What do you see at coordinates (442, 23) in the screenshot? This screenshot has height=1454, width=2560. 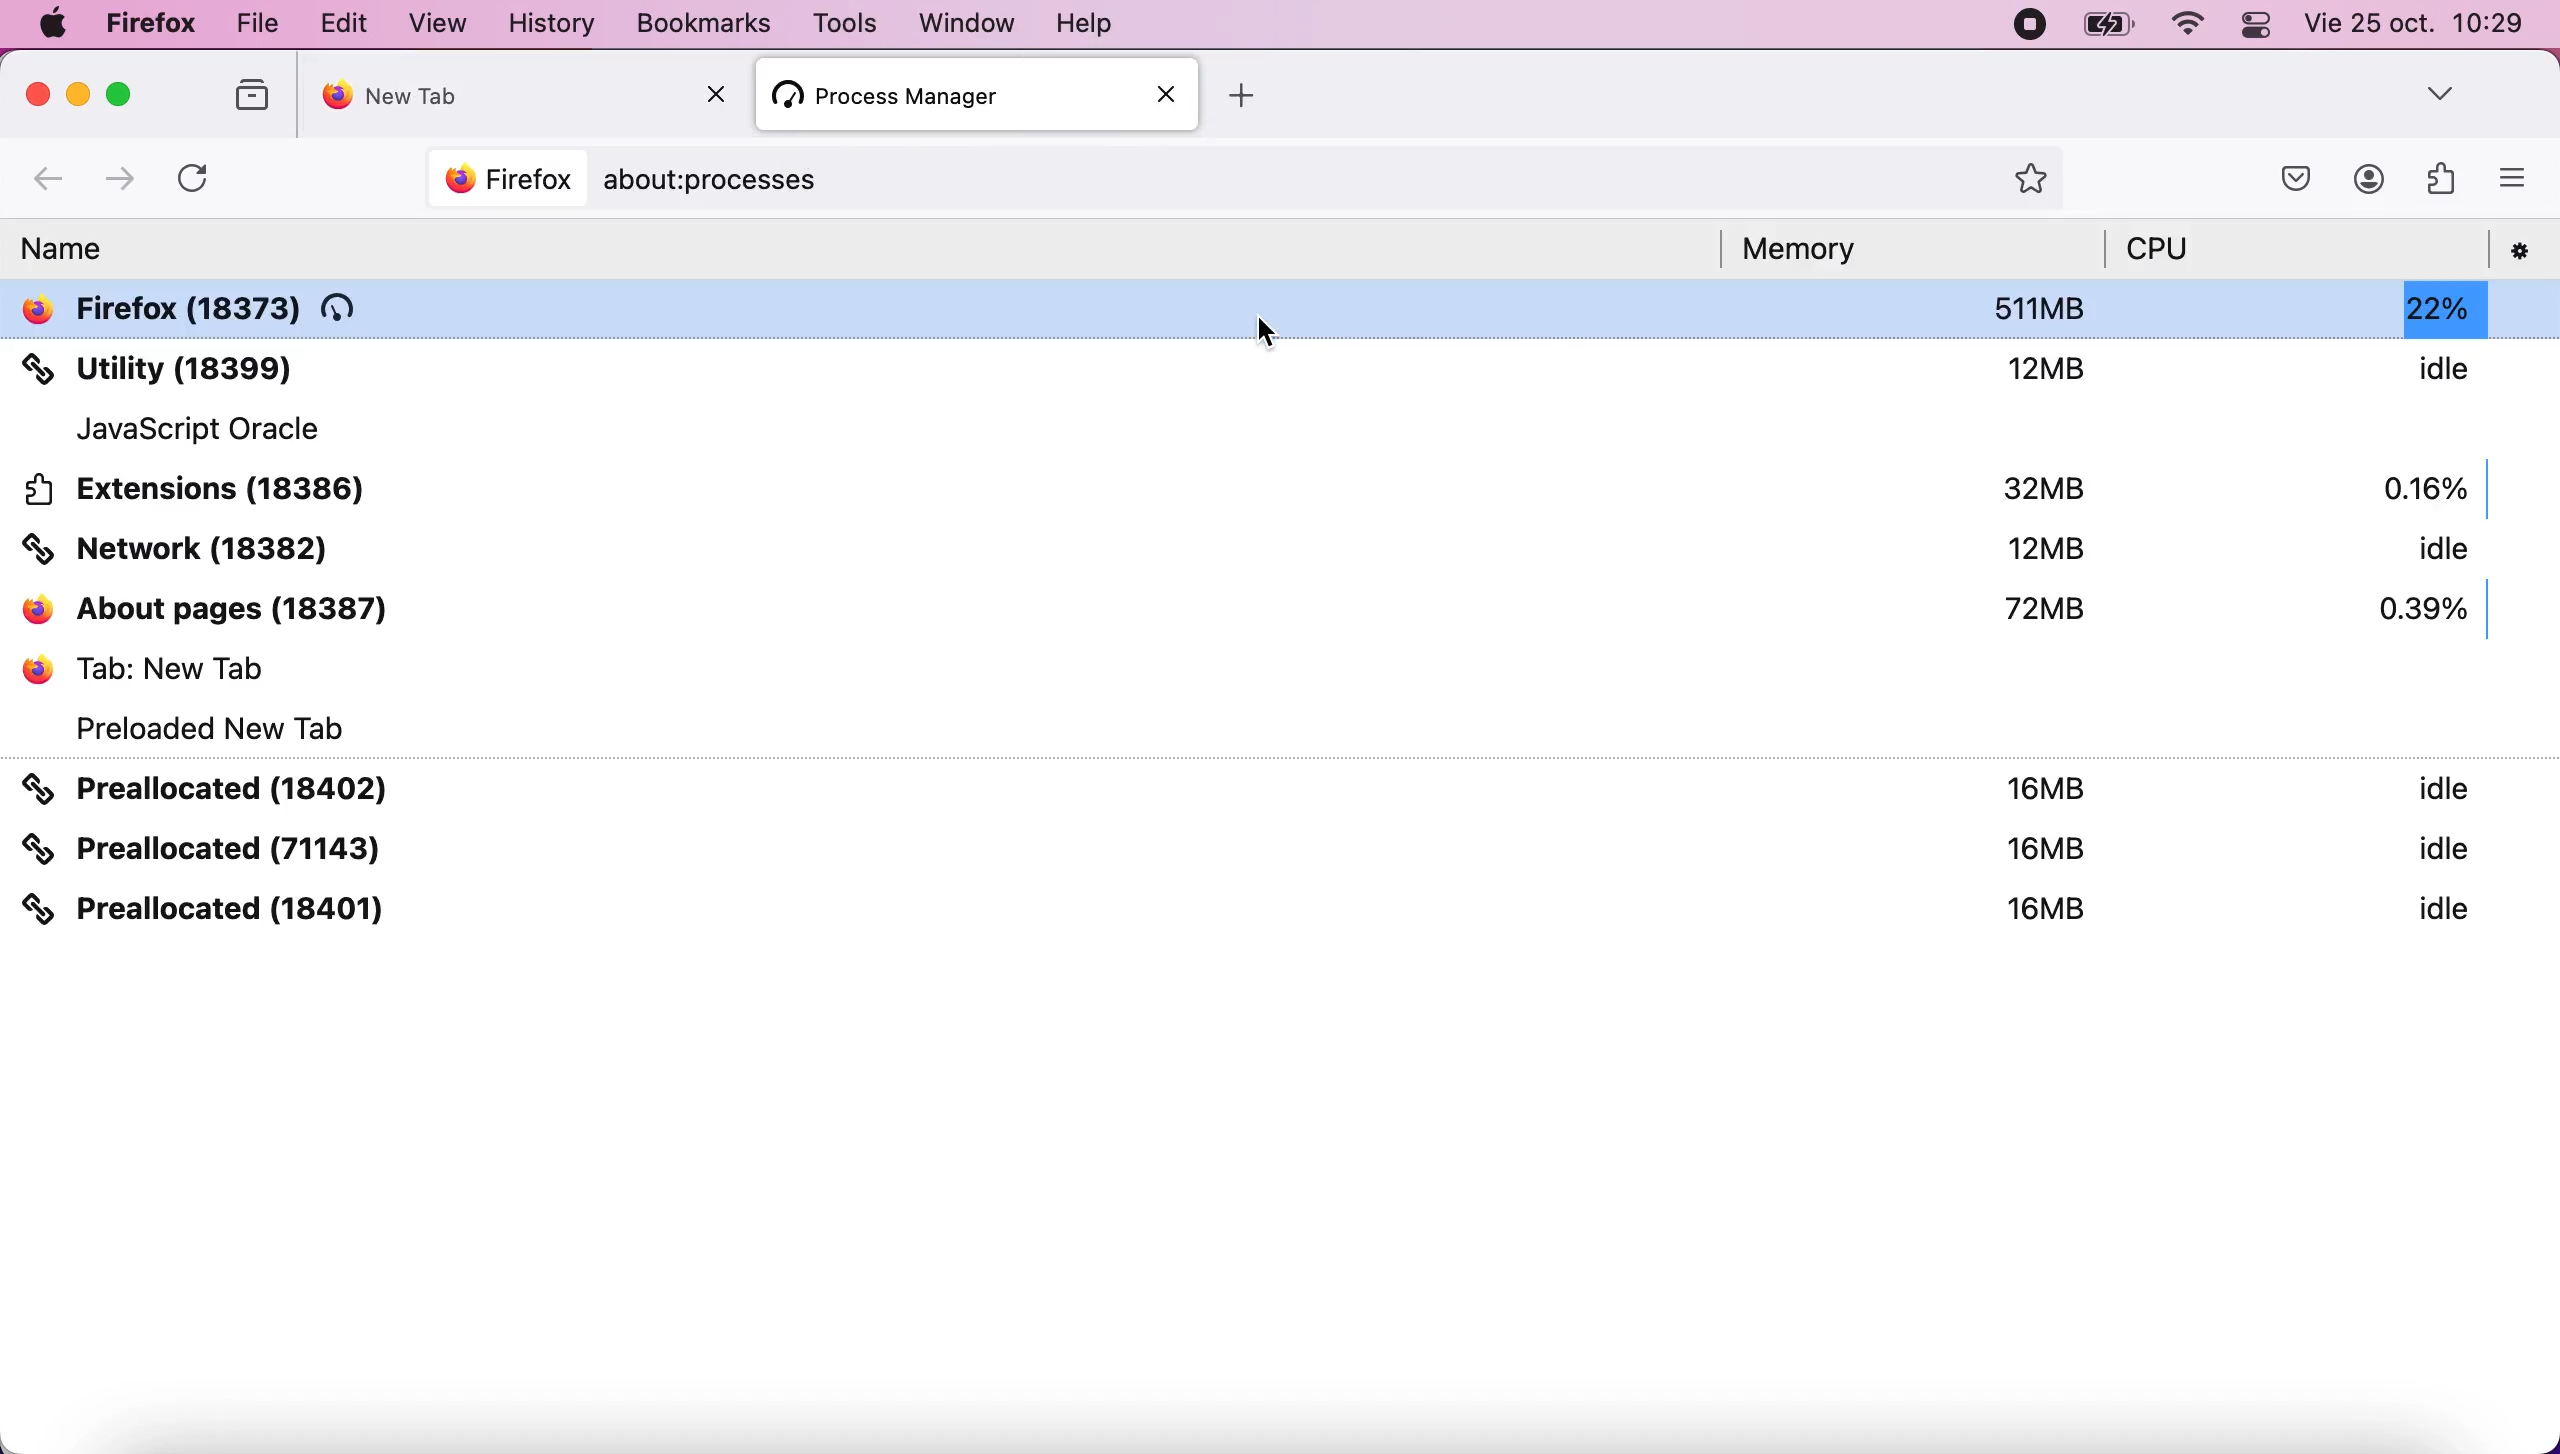 I see `View` at bounding box center [442, 23].